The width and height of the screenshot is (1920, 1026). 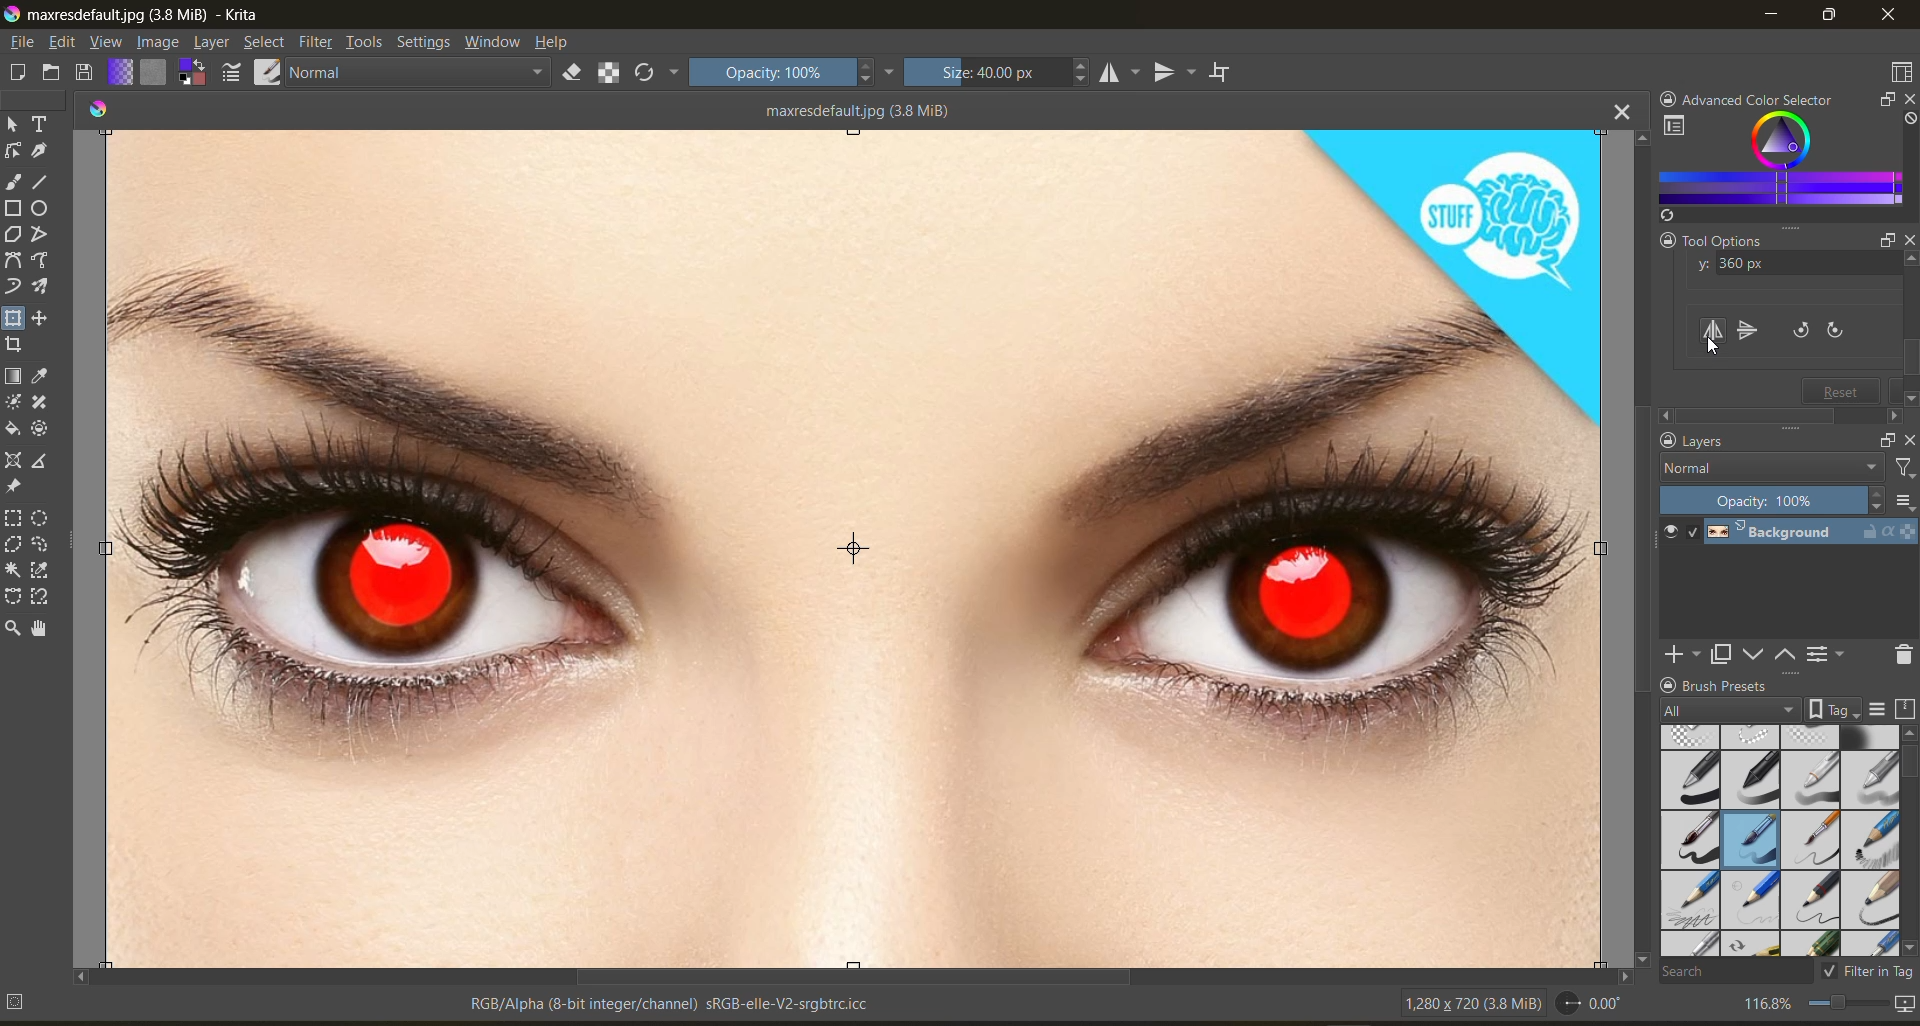 I want to click on opacity, so click(x=1774, y=500).